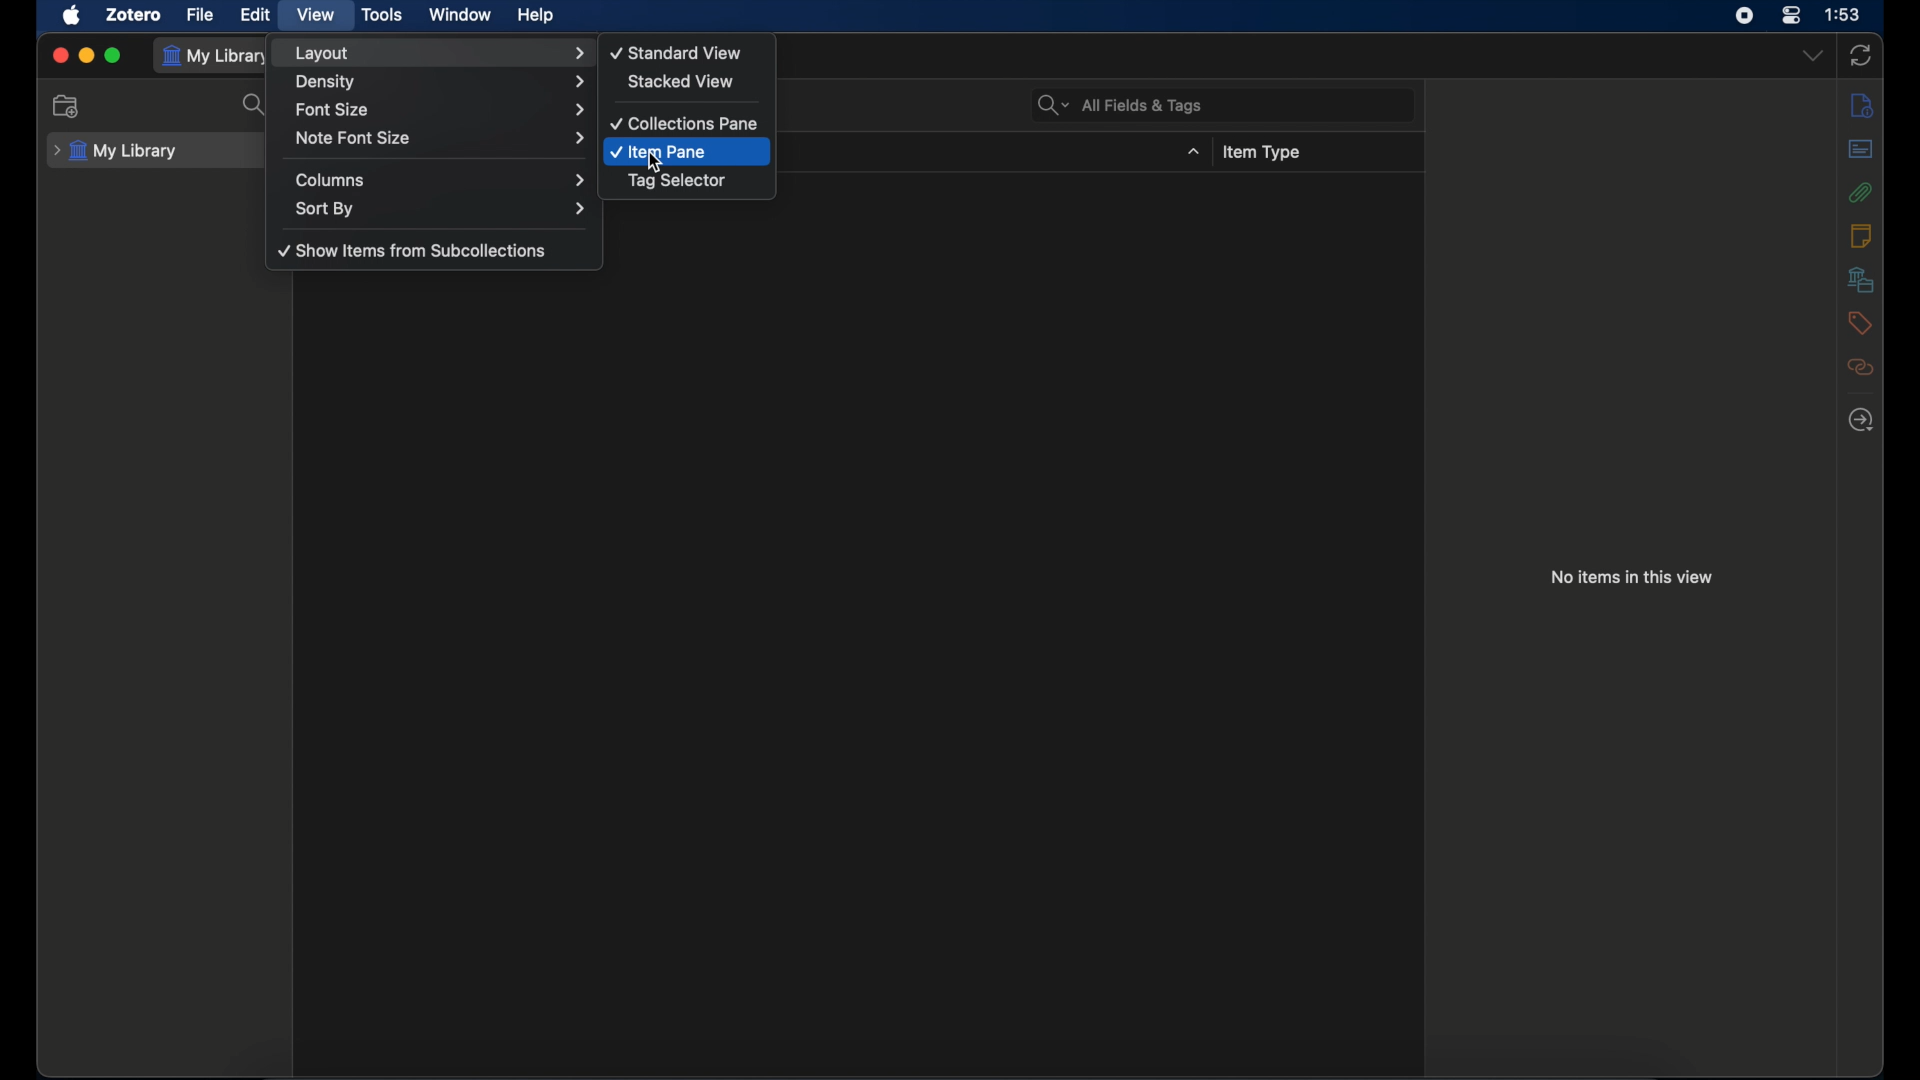  What do you see at coordinates (677, 181) in the screenshot?
I see `tag selector` at bounding box center [677, 181].